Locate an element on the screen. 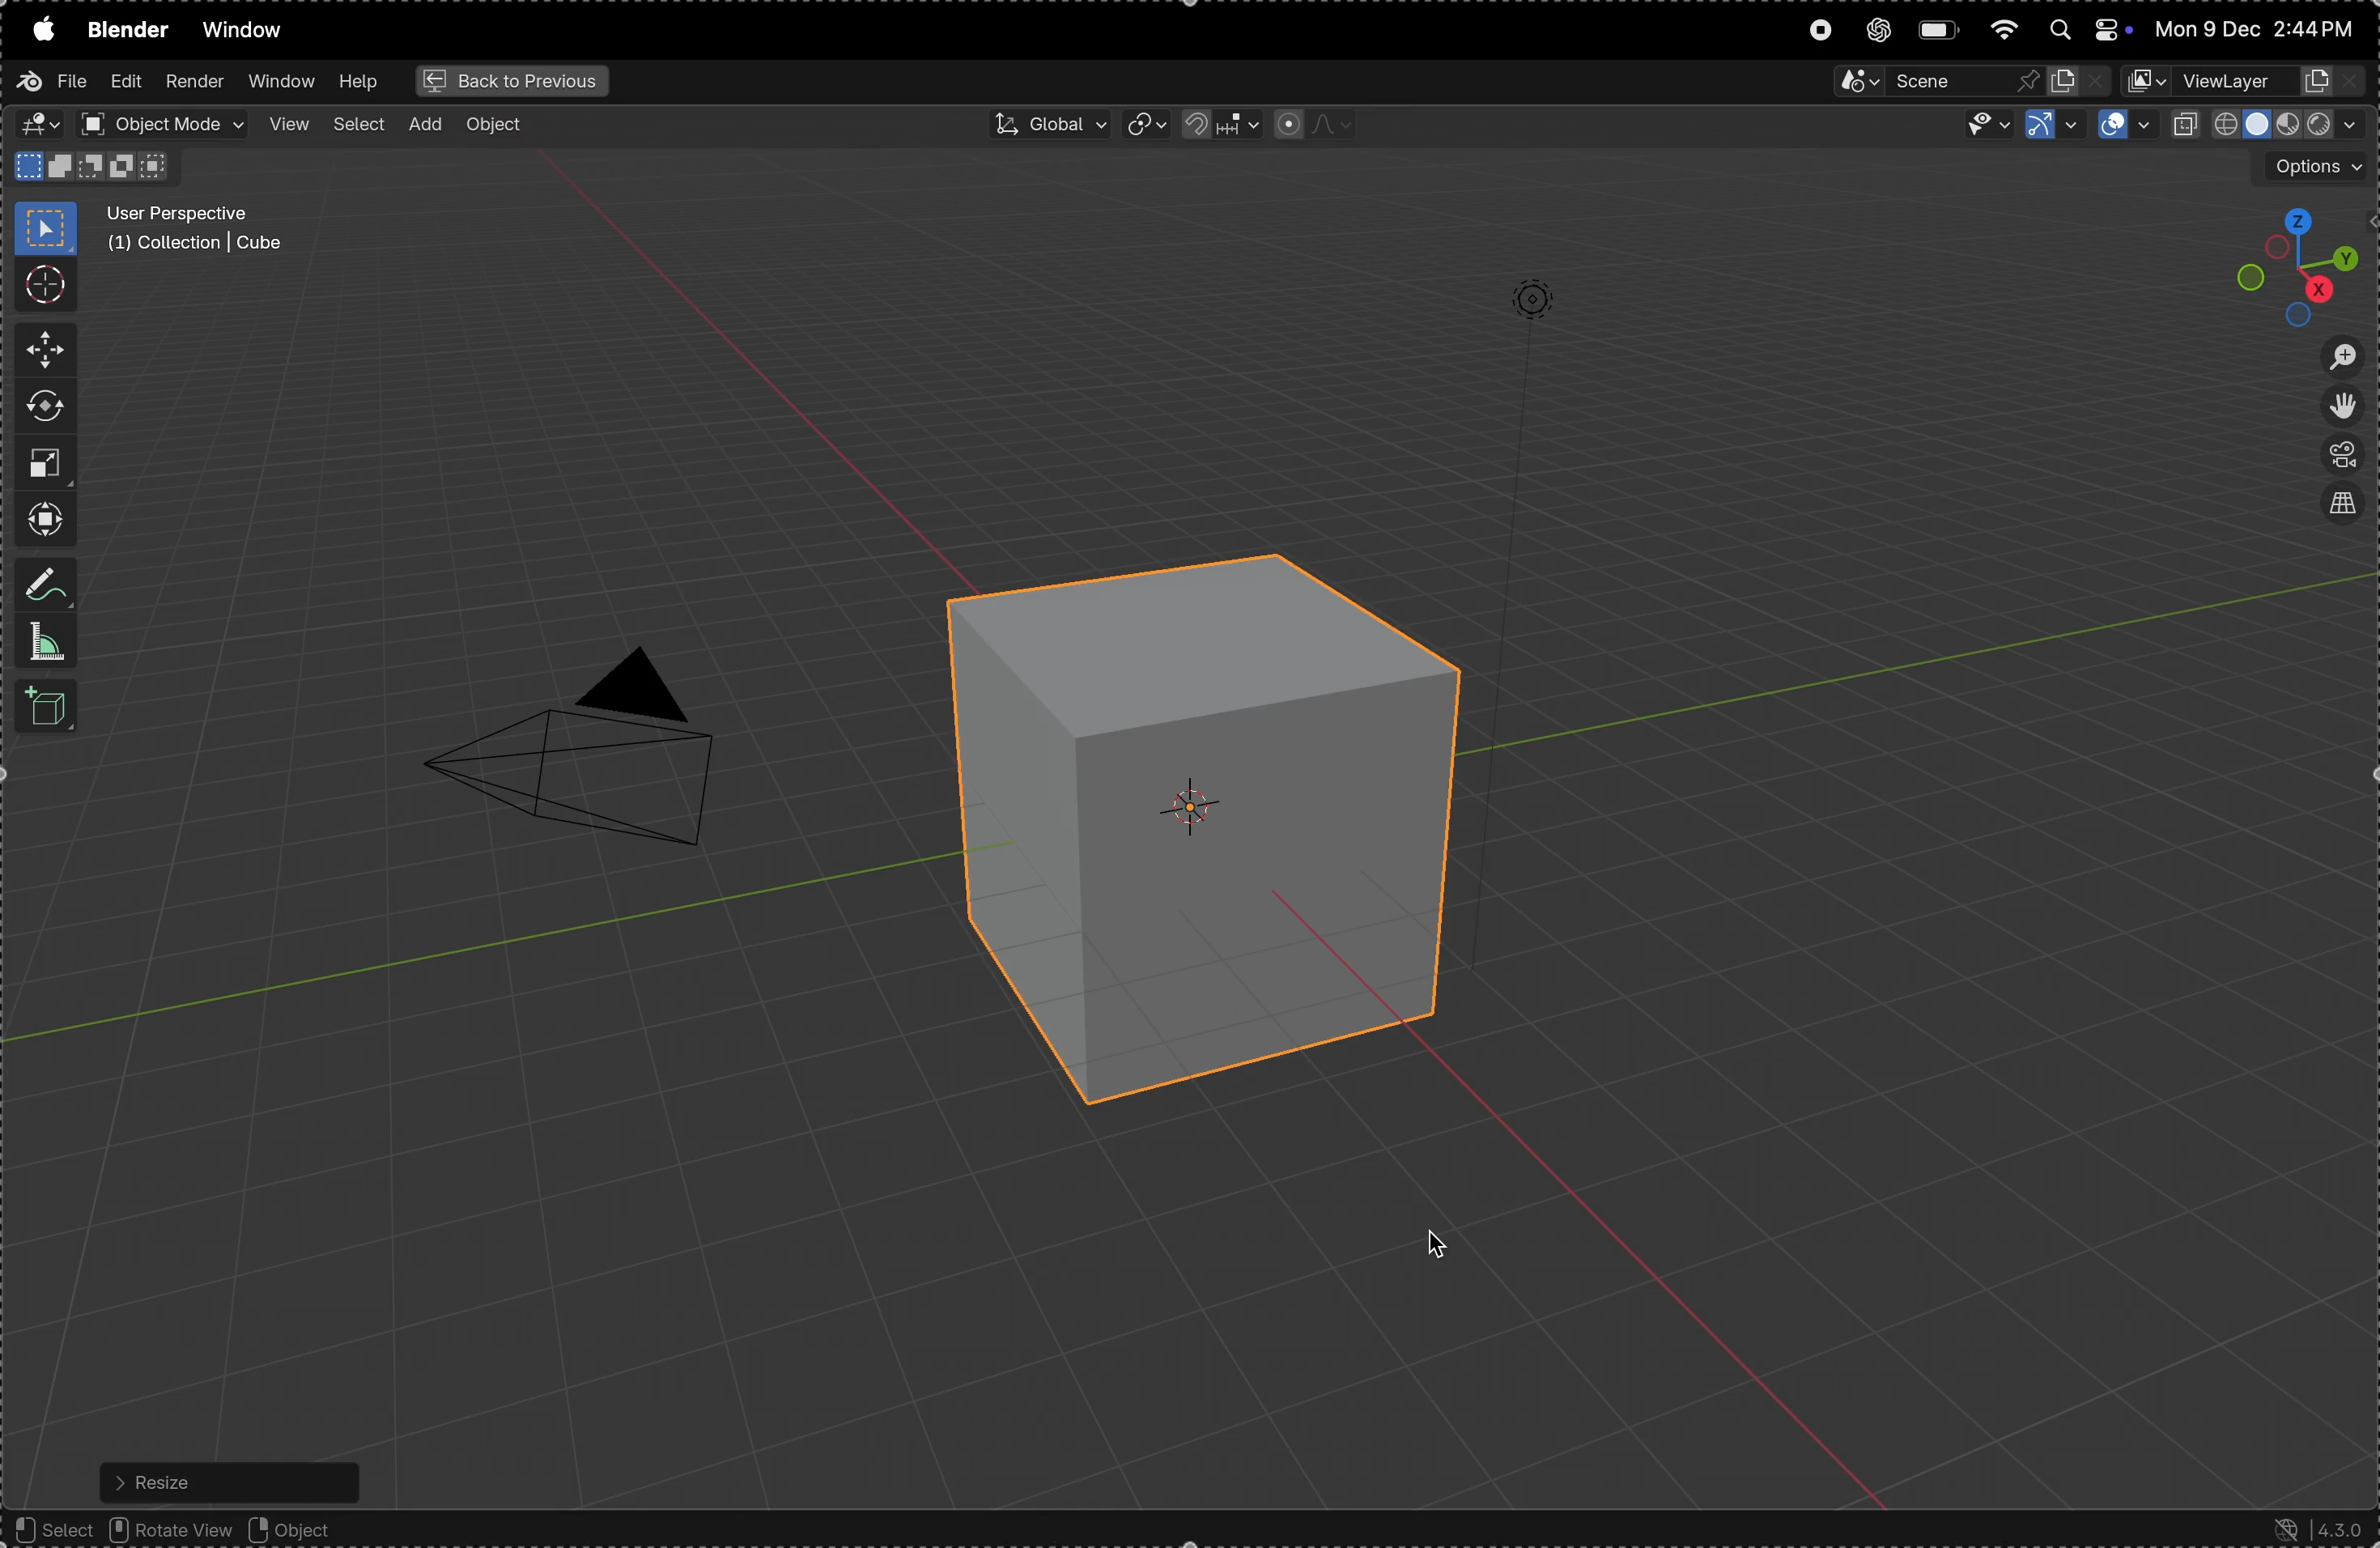 The image size is (2380, 1548). editor type is located at coordinates (39, 127).